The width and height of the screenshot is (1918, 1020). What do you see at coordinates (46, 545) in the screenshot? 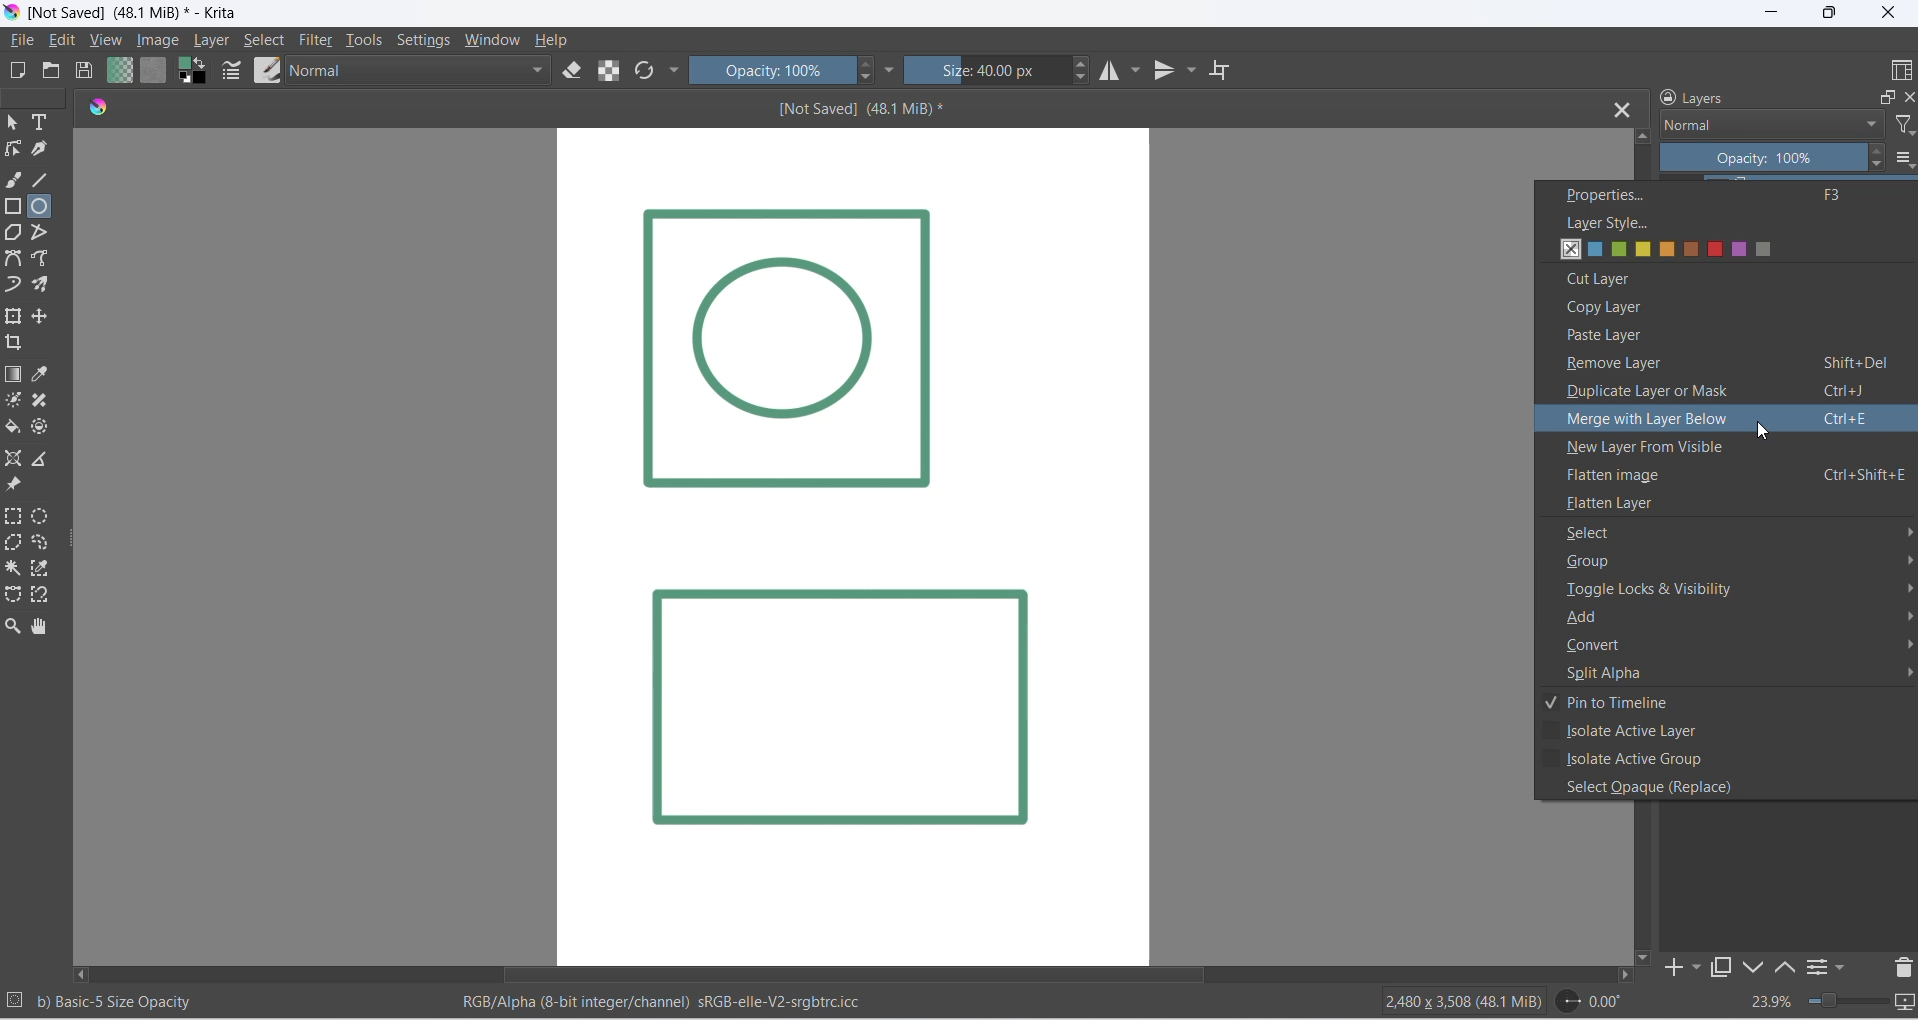
I see `curve selection tool` at bounding box center [46, 545].